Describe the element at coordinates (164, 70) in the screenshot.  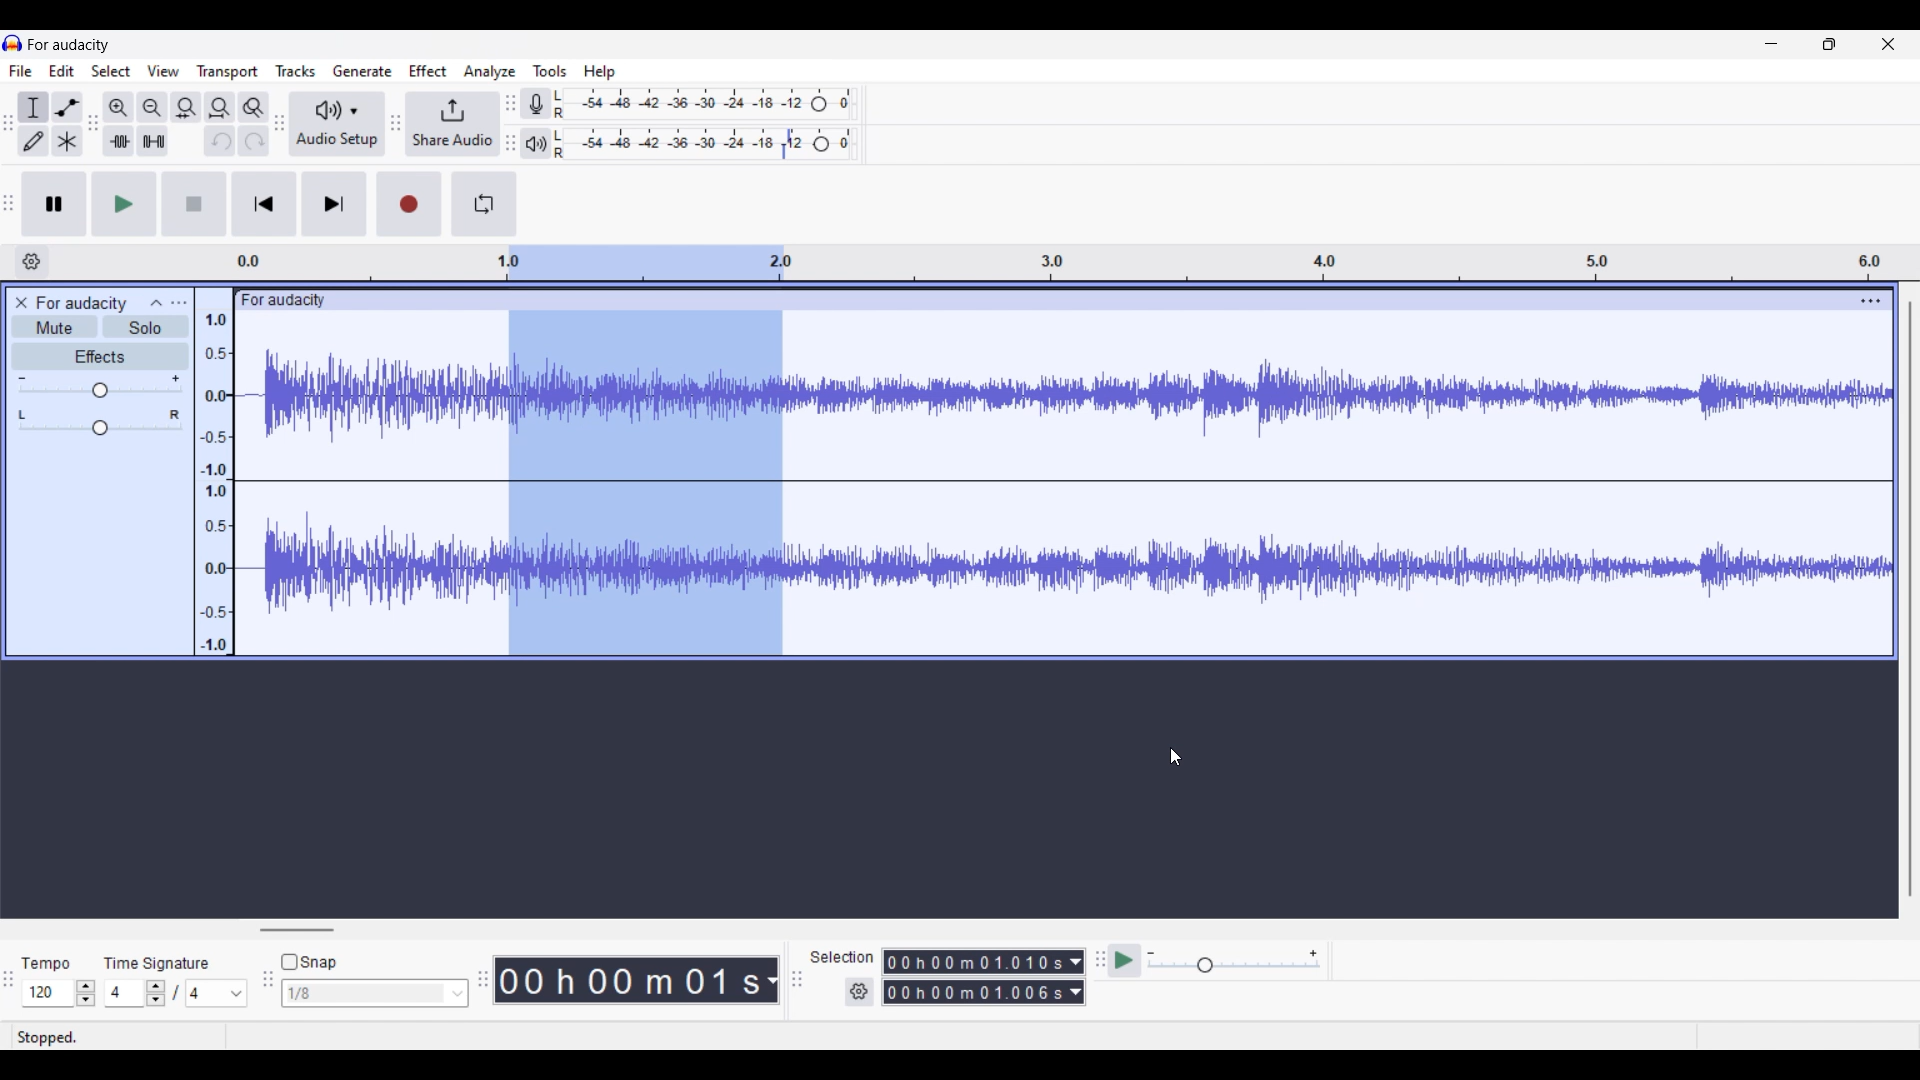
I see `View menu` at that location.